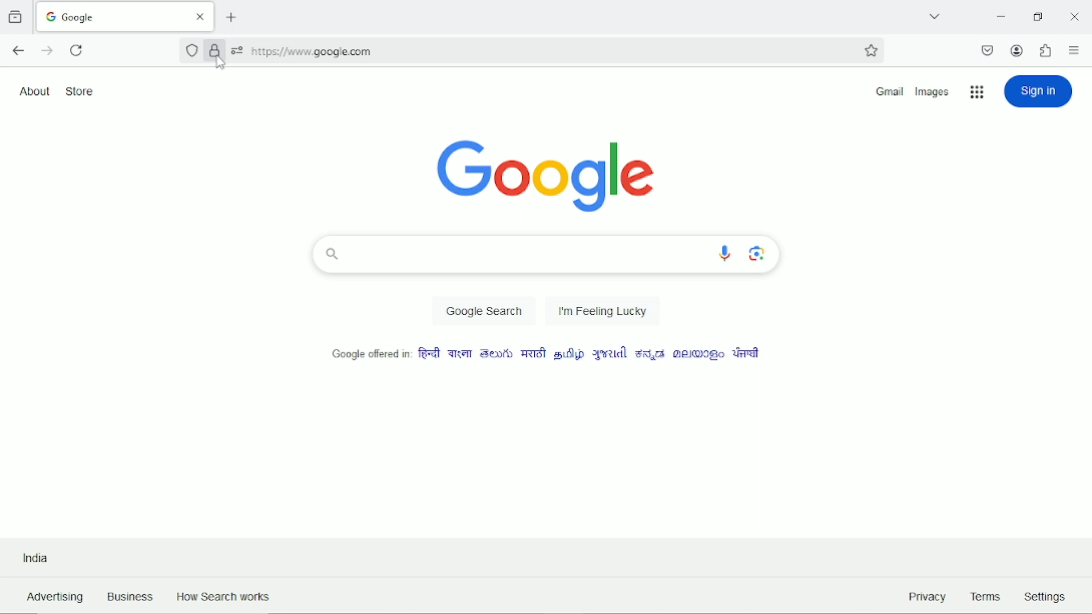 This screenshot has width=1092, height=614. What do you see at coordinates (85, 90) in the screenshot?
I see `Store` at bounding box center [85, 90].